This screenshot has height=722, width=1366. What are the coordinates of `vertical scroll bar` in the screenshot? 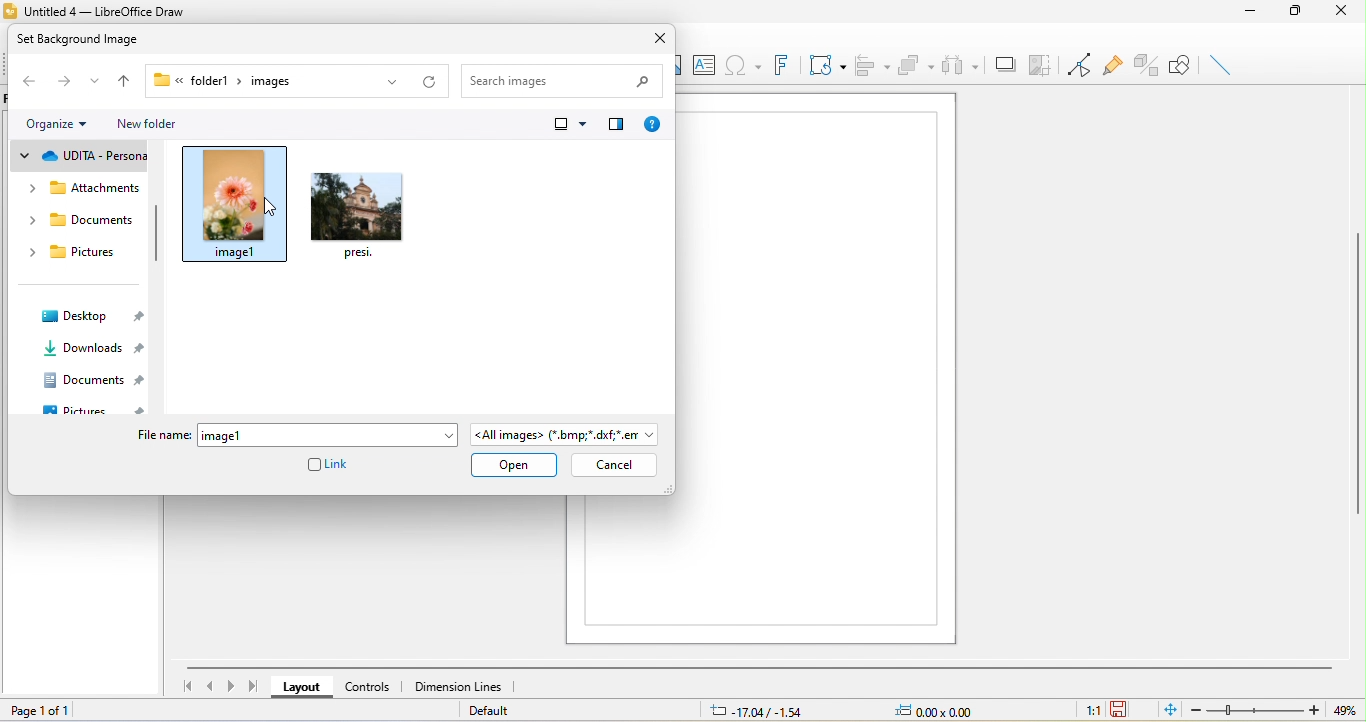 It's located at (1357, 378).